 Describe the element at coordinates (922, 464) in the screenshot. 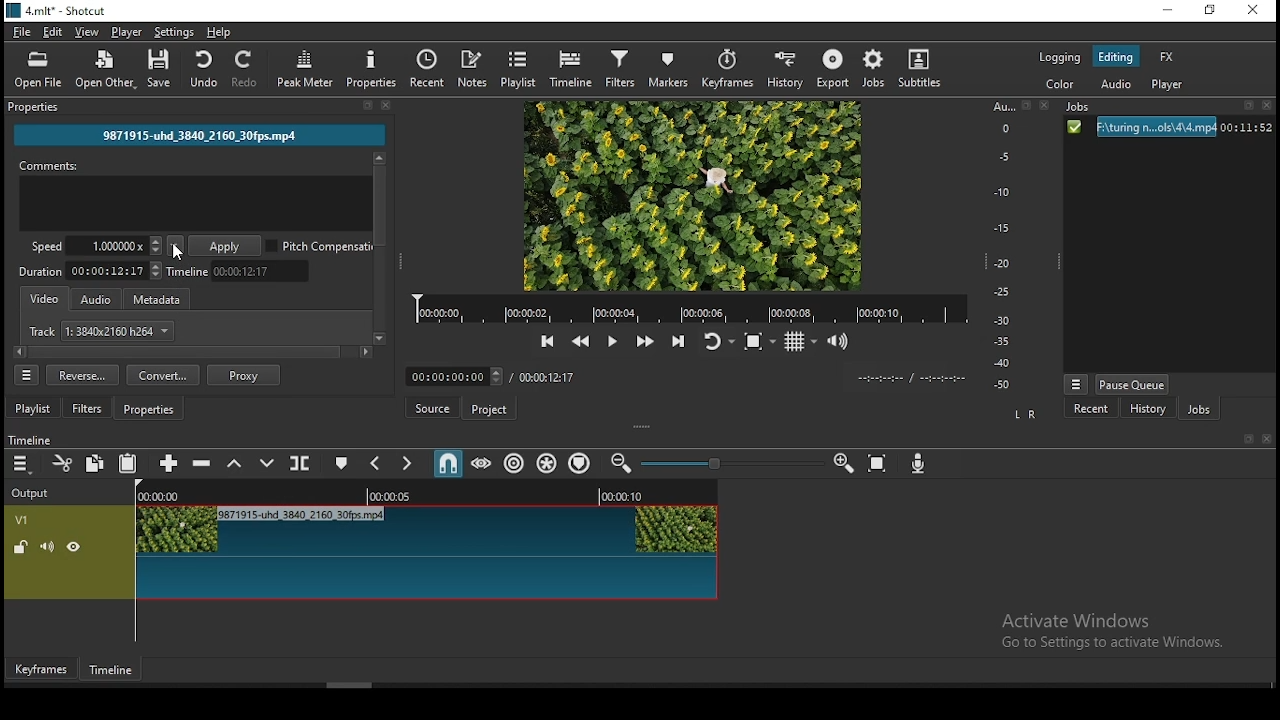

I see `record audio` at that location.